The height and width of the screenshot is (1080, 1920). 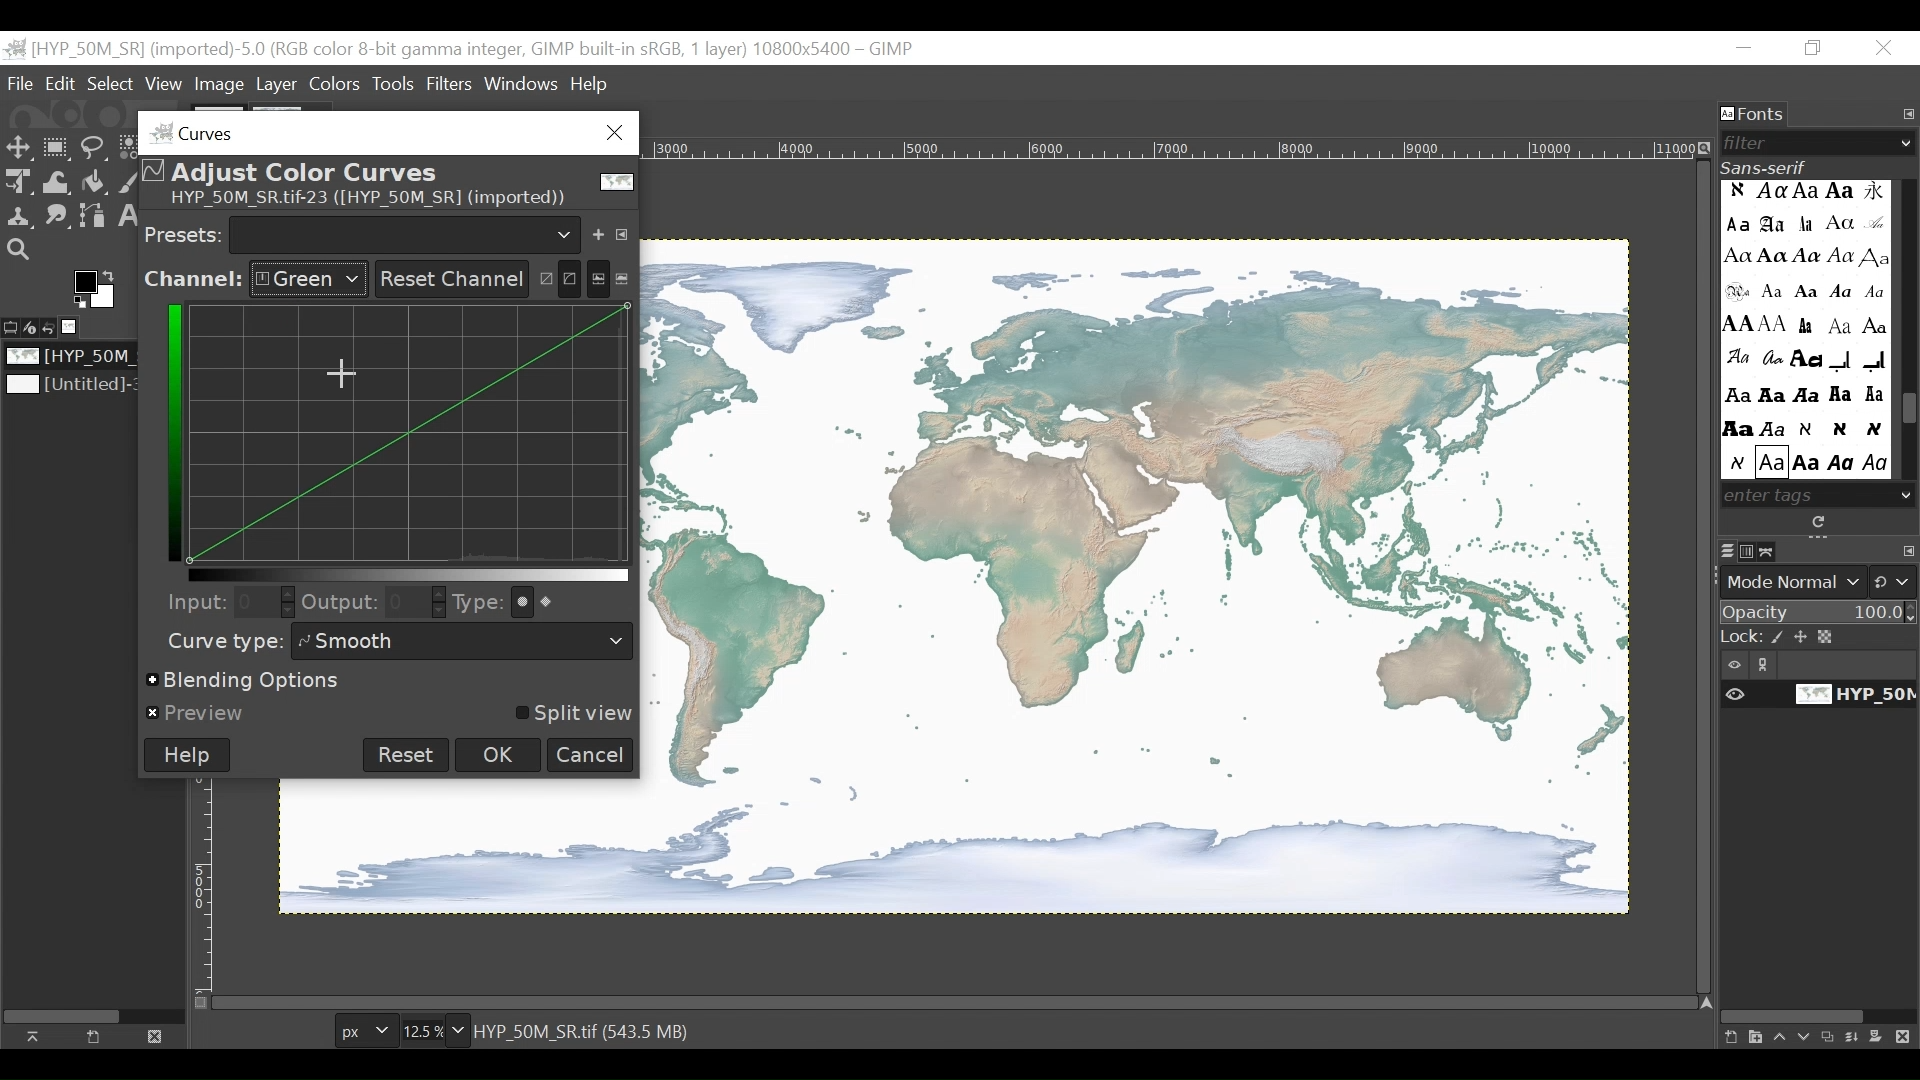 What do you see at coordinates (406, 233) in the screenshot?
I see `Pick a preset for the list` at bounding box center [406, 233].